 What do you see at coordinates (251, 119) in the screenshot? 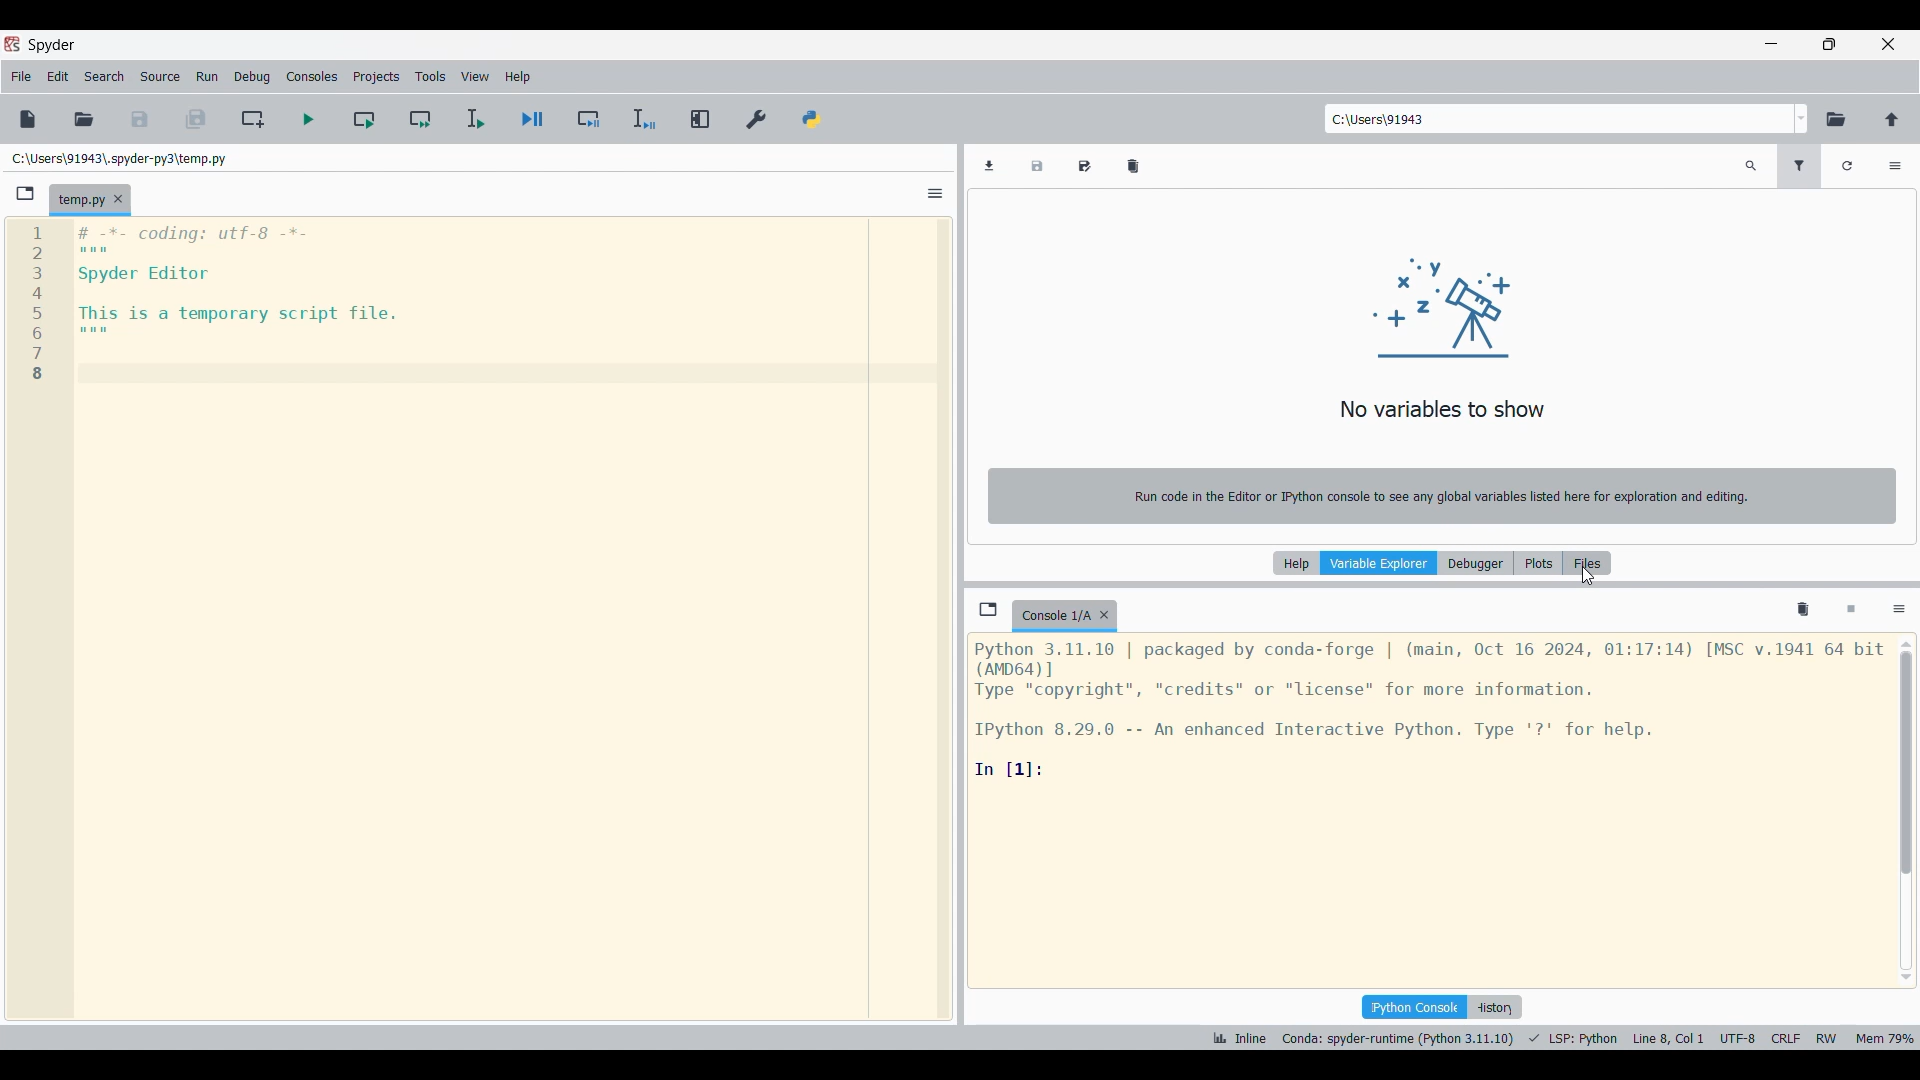
I see `Create new cell at current line` at bounding box center [251, 119].